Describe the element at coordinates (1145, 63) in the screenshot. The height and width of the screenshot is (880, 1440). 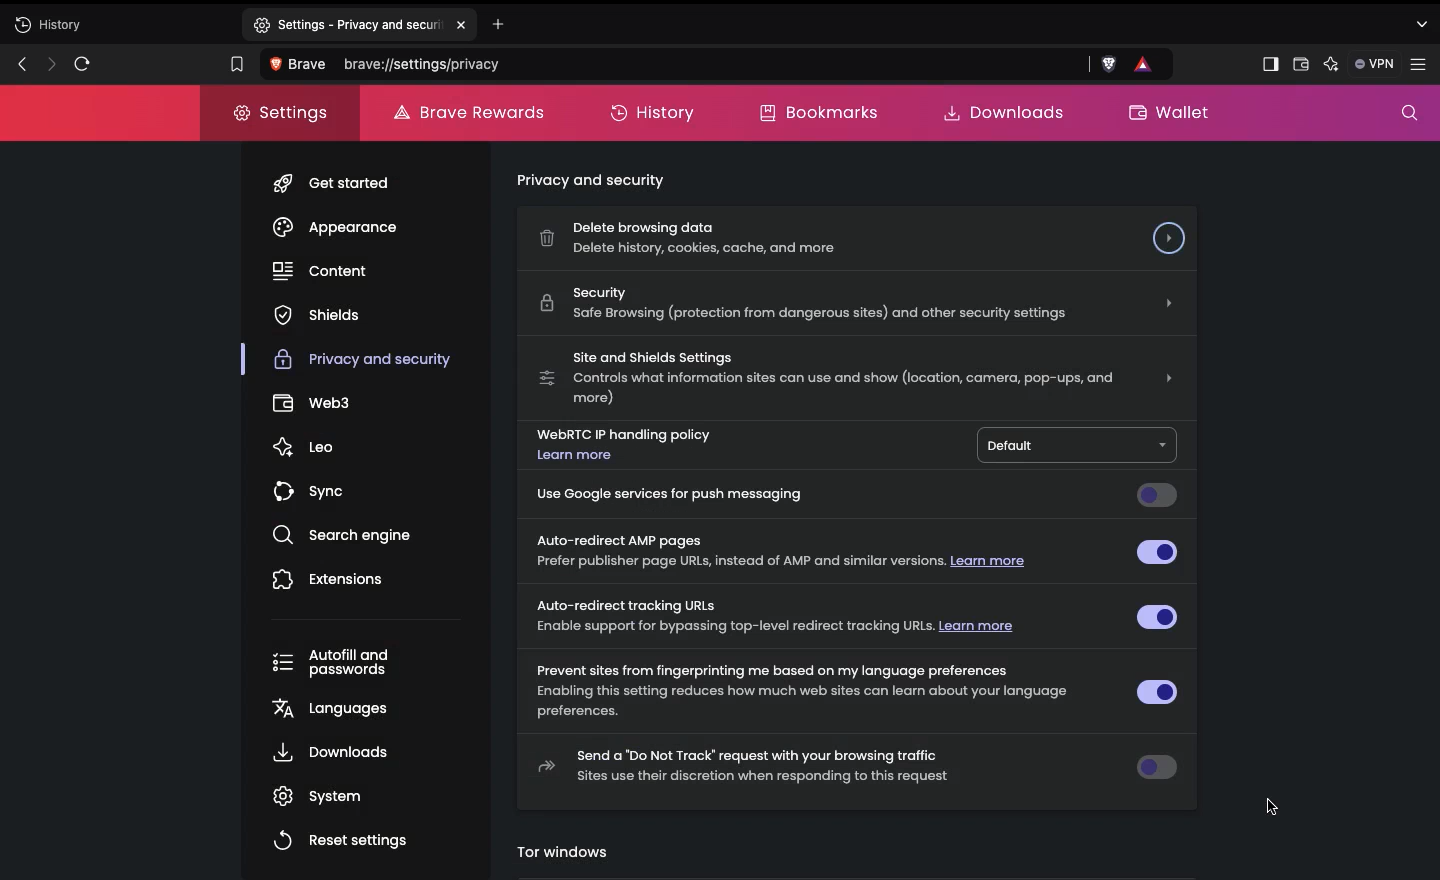
I see `rewards` at that location.